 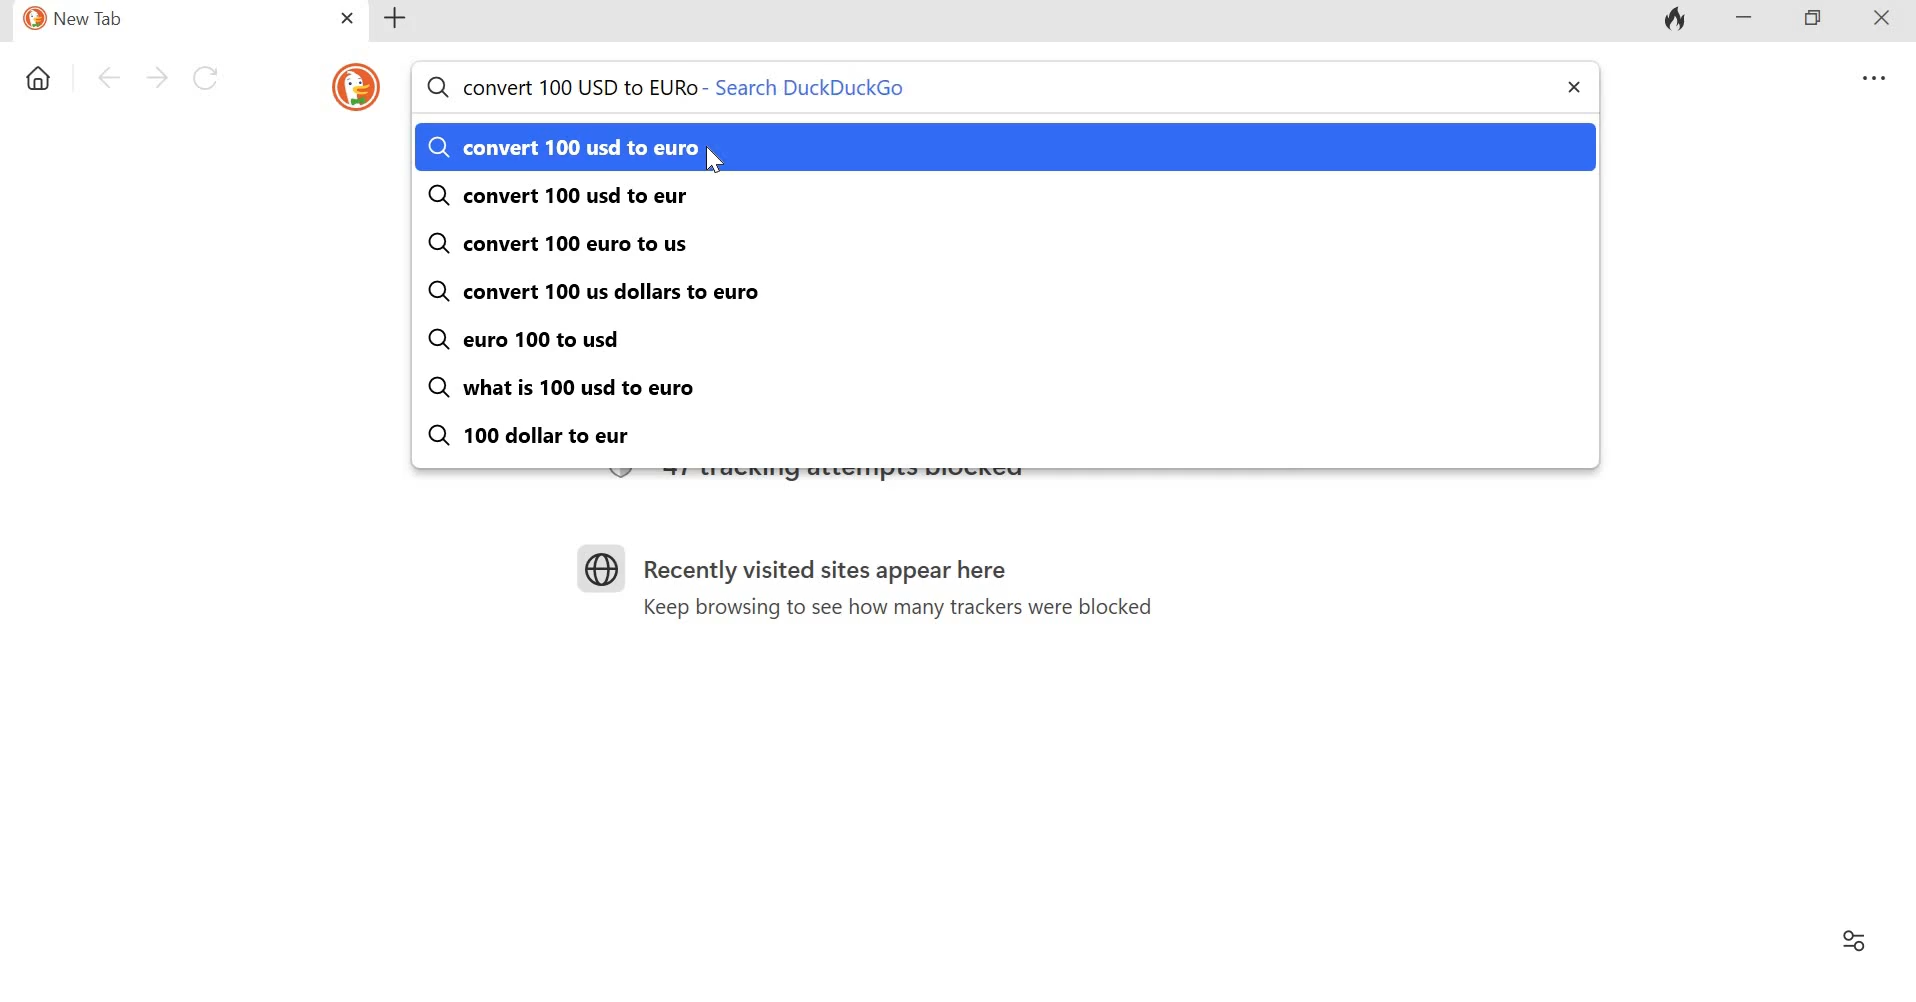 What do you see at coordinates (1876, 79) in the screenshot?
I see `Overflow menu` at bounding box center [1876, 79].